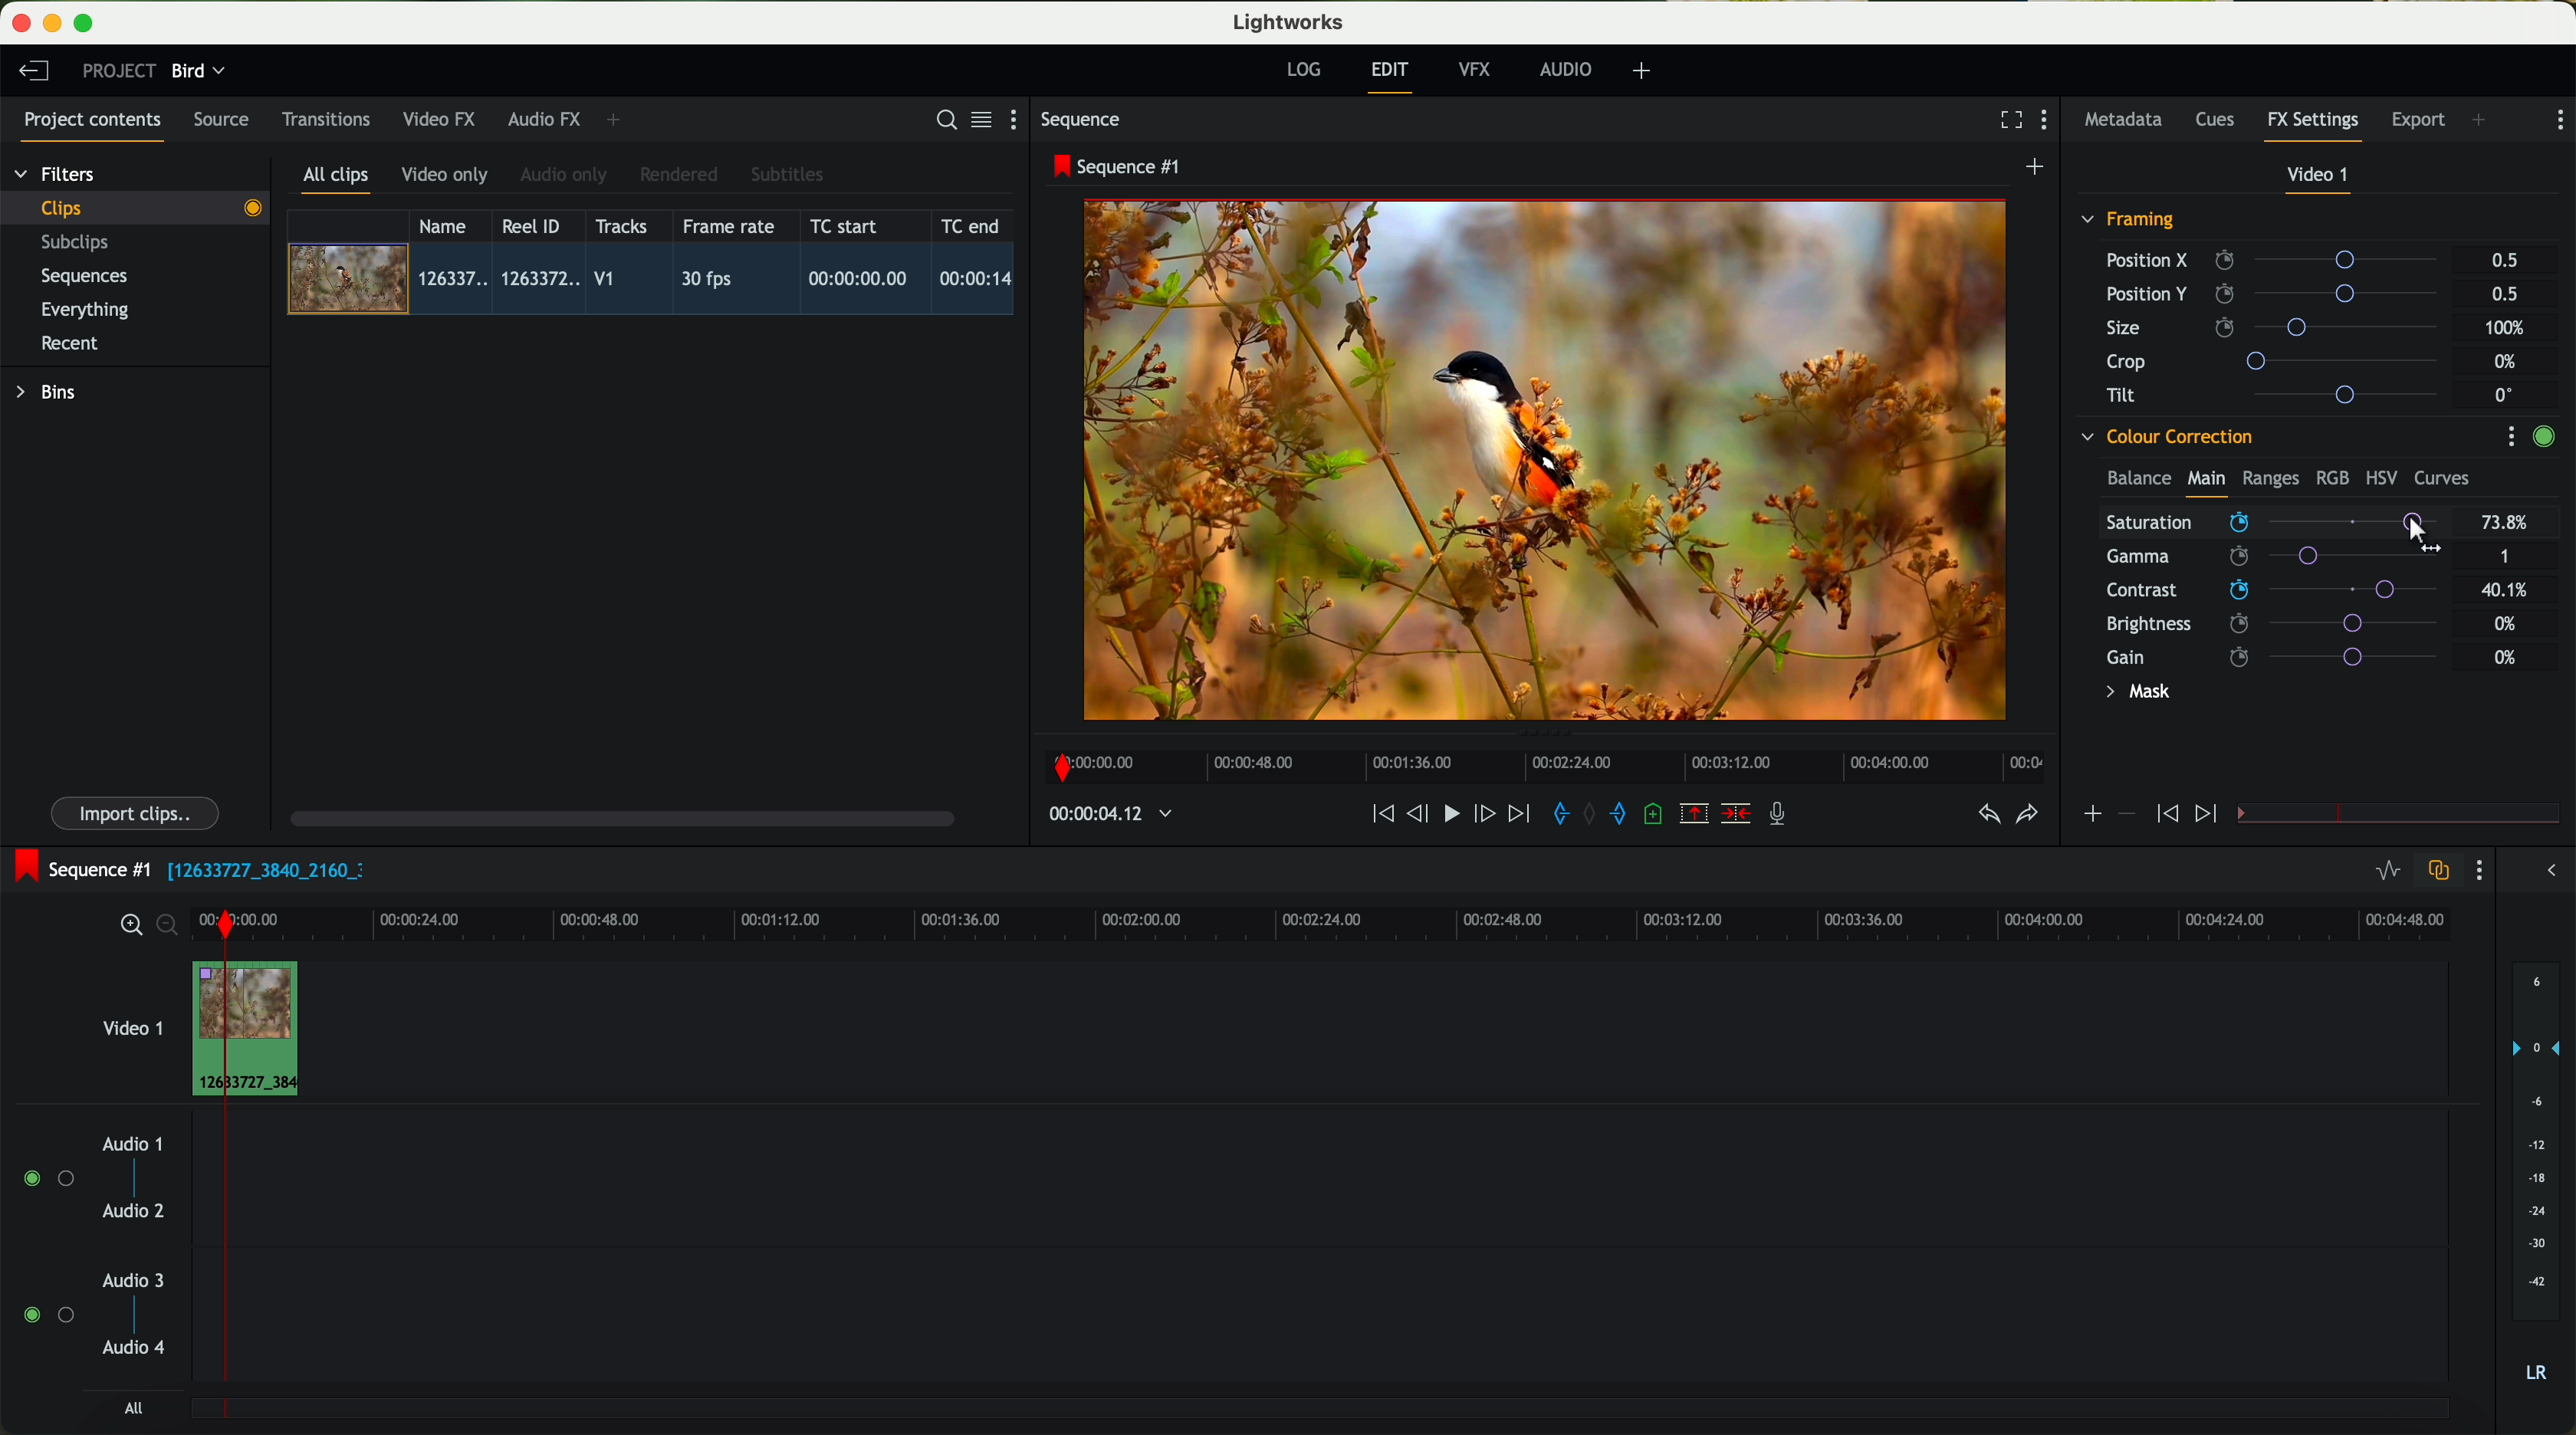 The width and height of the screenshot is (2576, 1435). Describe the element at coordinates (1539, 761) in the screenshot. I see `timeline` at that location.